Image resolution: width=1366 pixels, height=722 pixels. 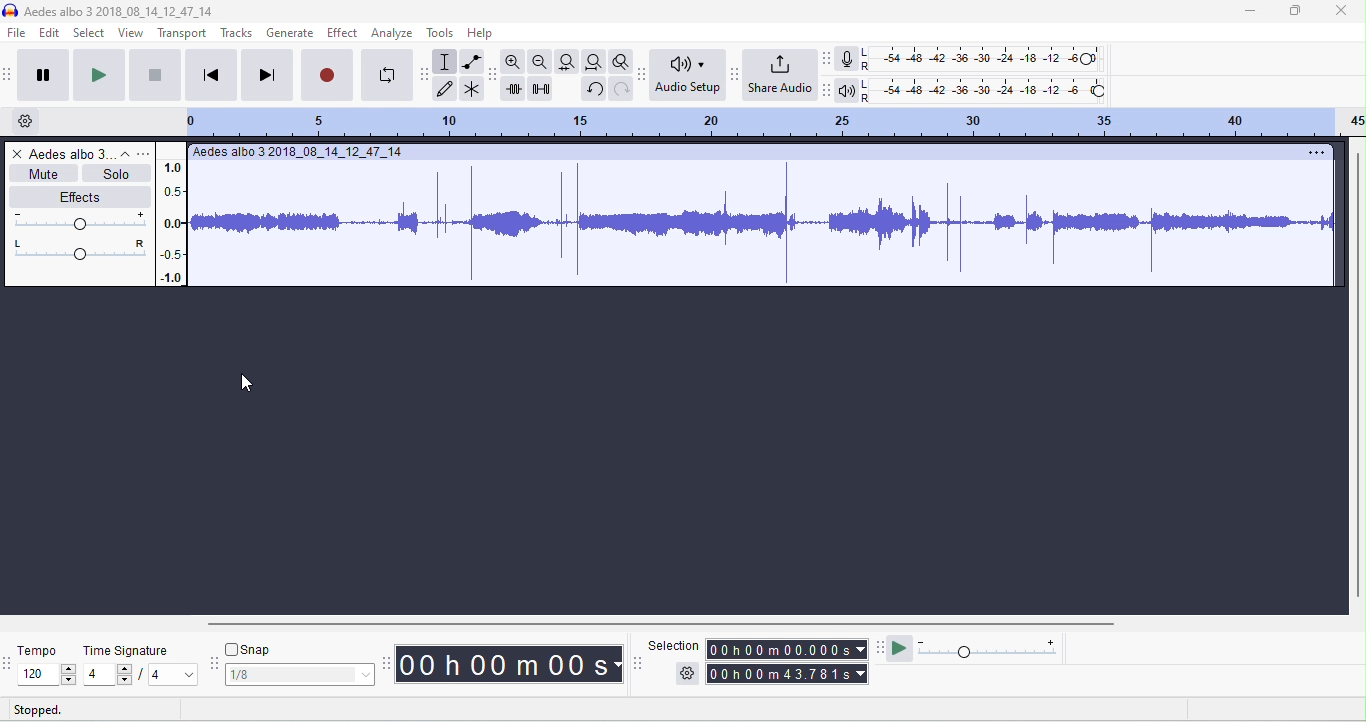 I want to click on pause, so click(x=43, y=76).